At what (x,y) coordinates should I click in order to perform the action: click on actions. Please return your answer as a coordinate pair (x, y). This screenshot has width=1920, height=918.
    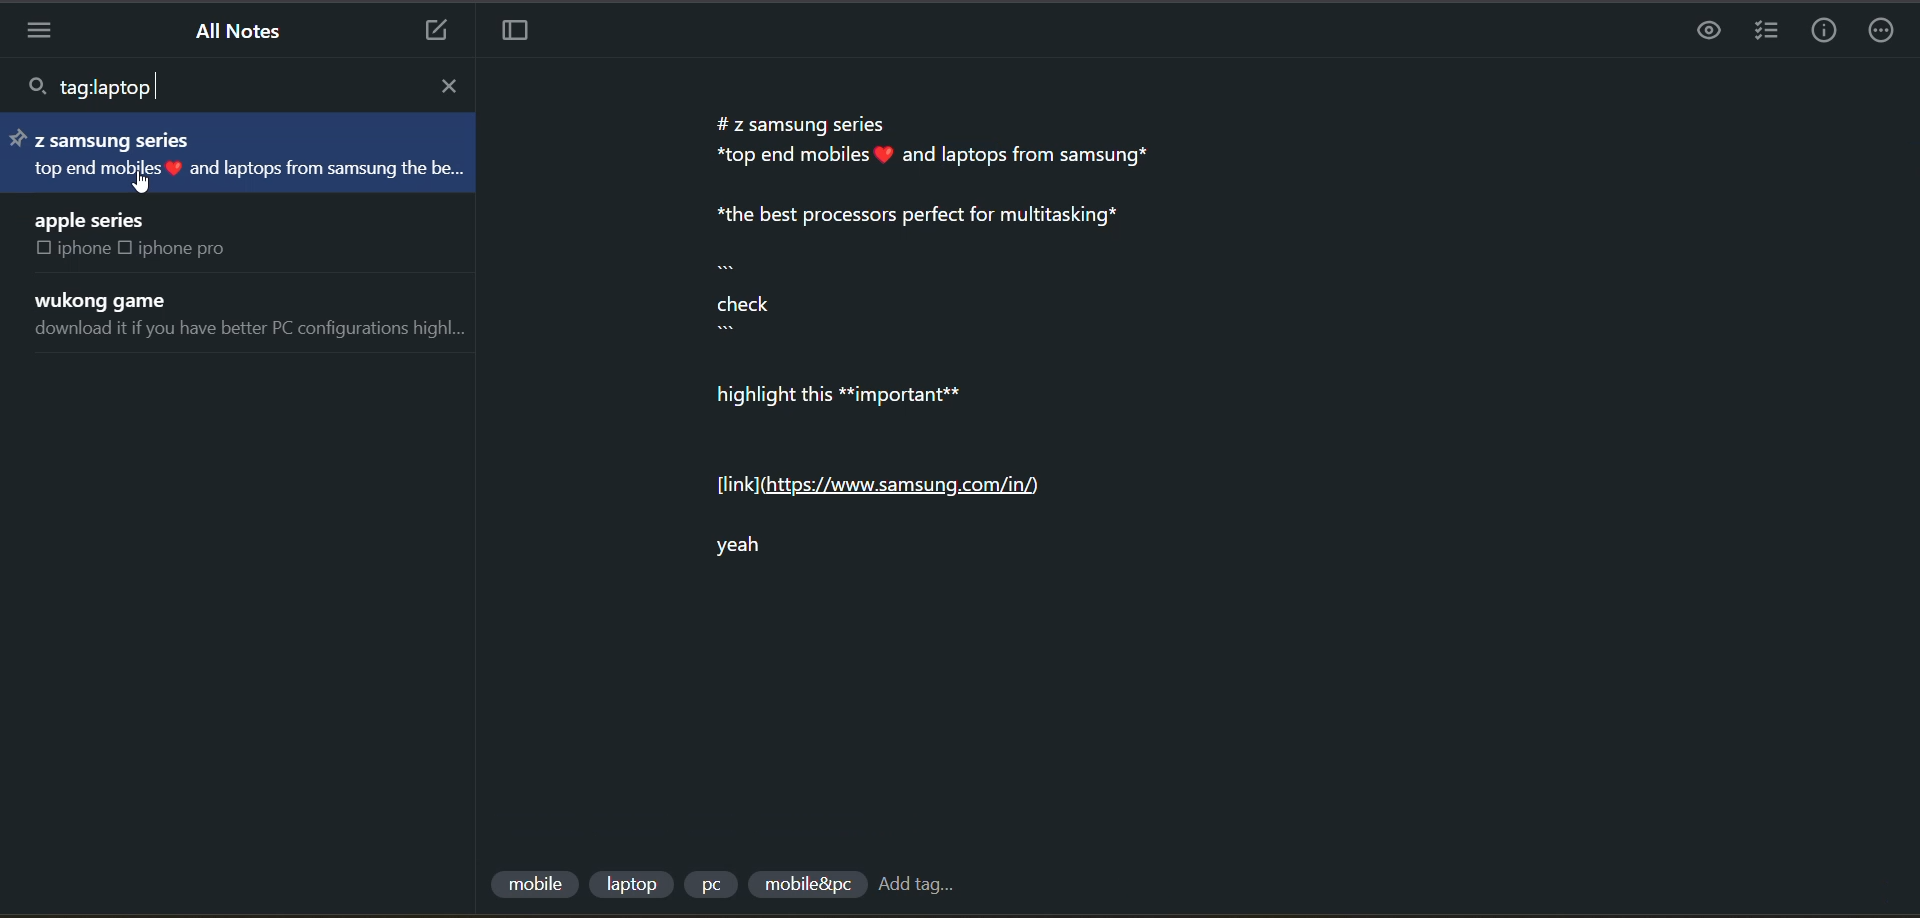
    Looking at the image, I should click on (1885, 31).